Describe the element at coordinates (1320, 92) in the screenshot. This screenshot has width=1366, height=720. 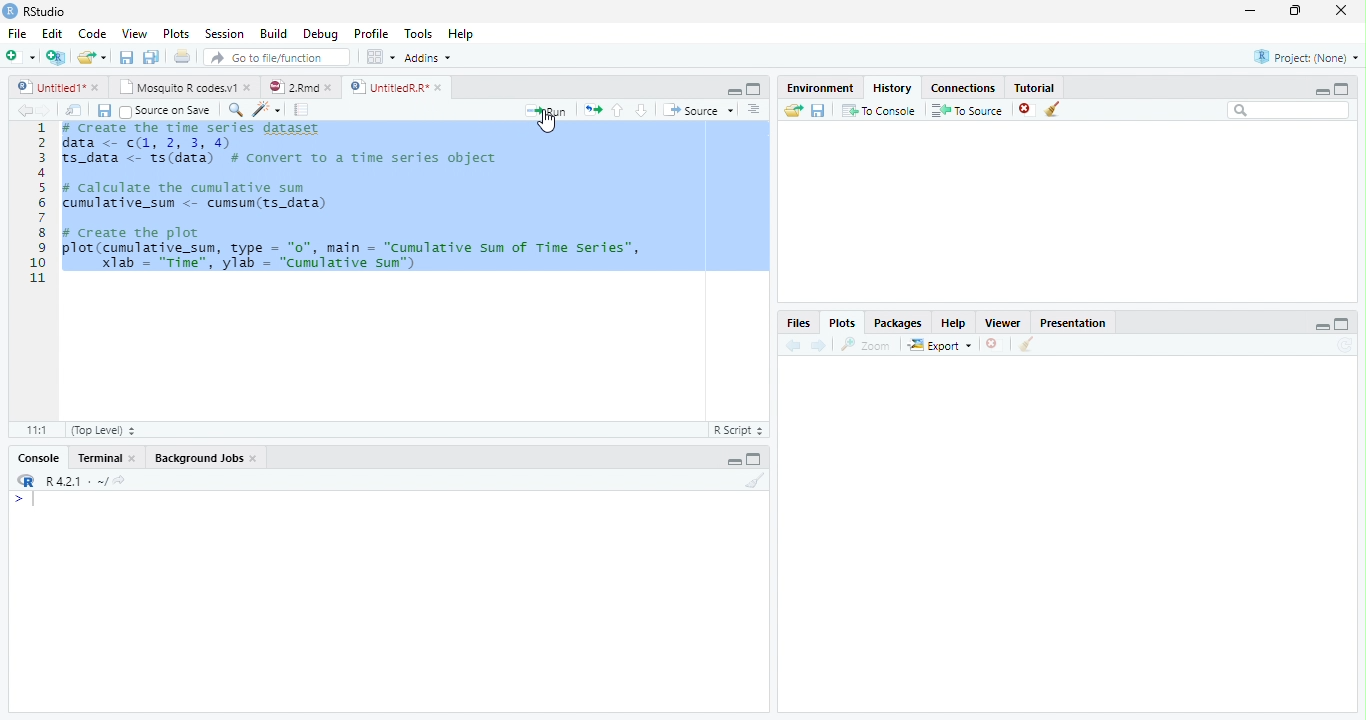
I see `Minimize` at that location.